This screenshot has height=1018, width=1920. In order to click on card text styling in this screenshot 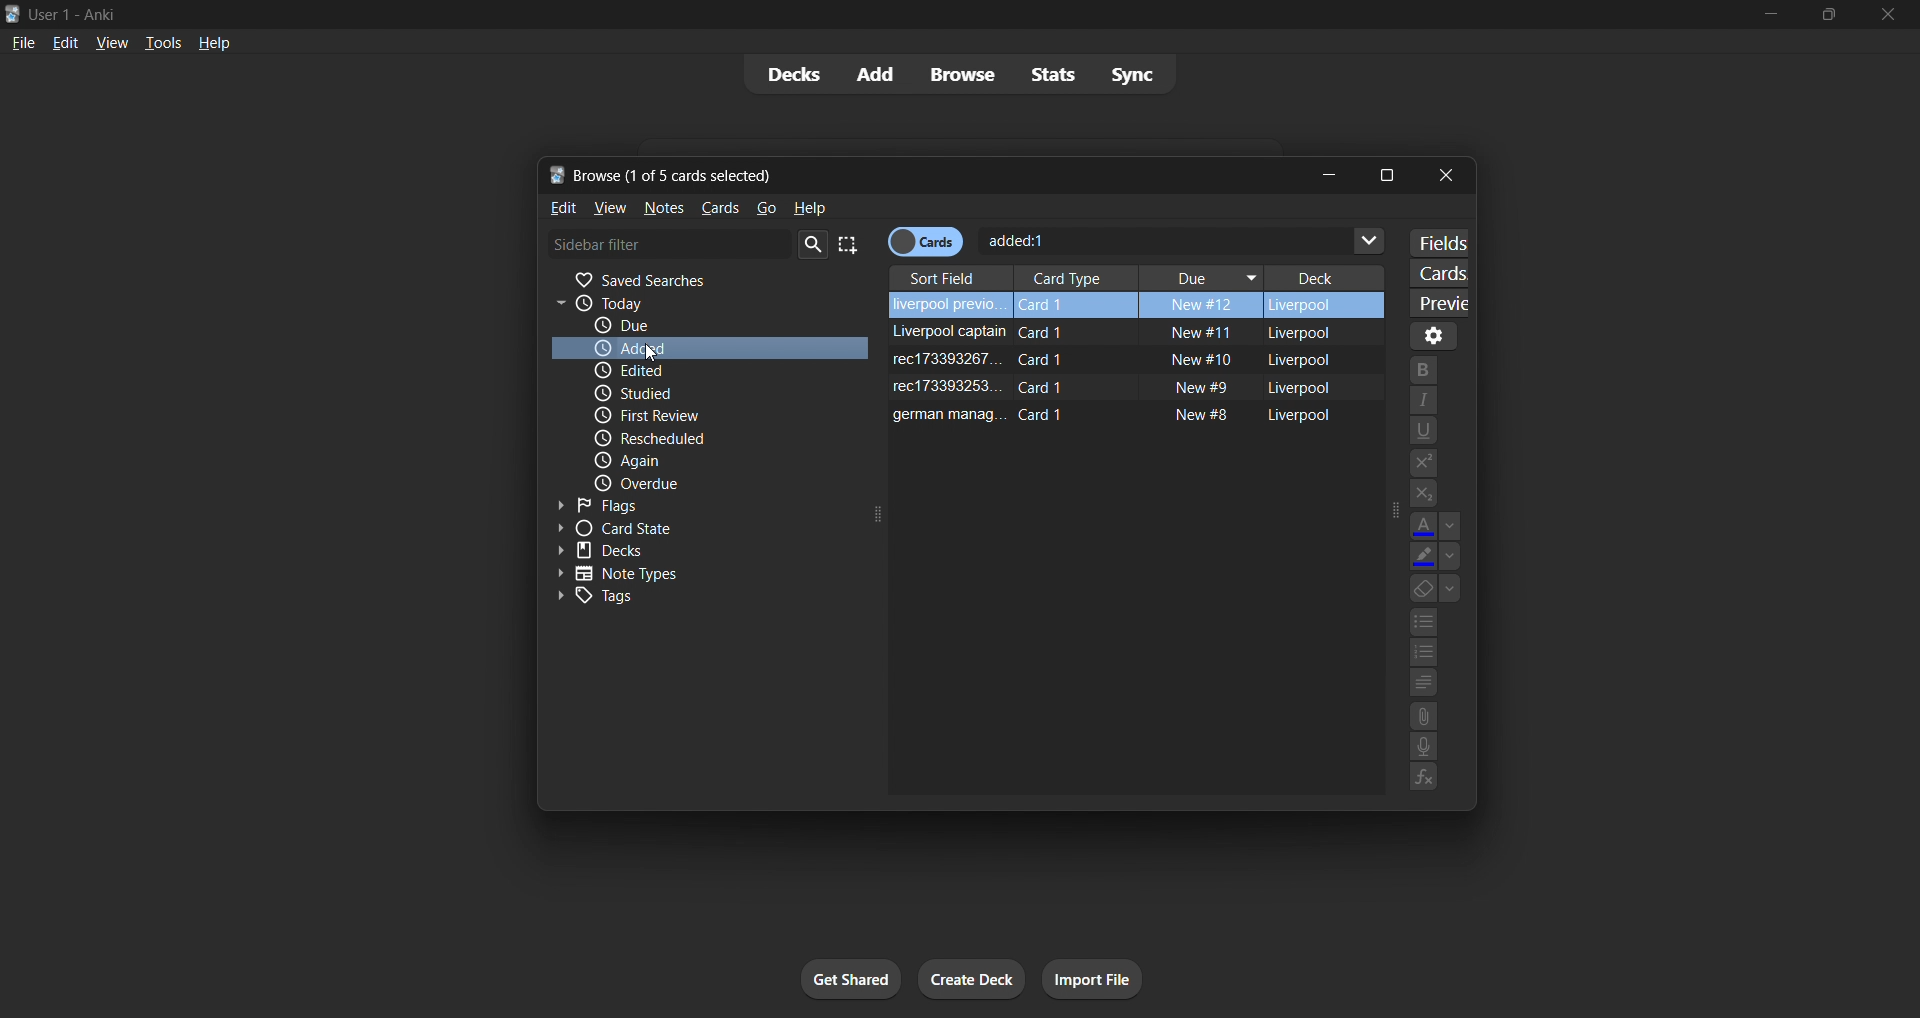, I will do `click(1432, 574)`.